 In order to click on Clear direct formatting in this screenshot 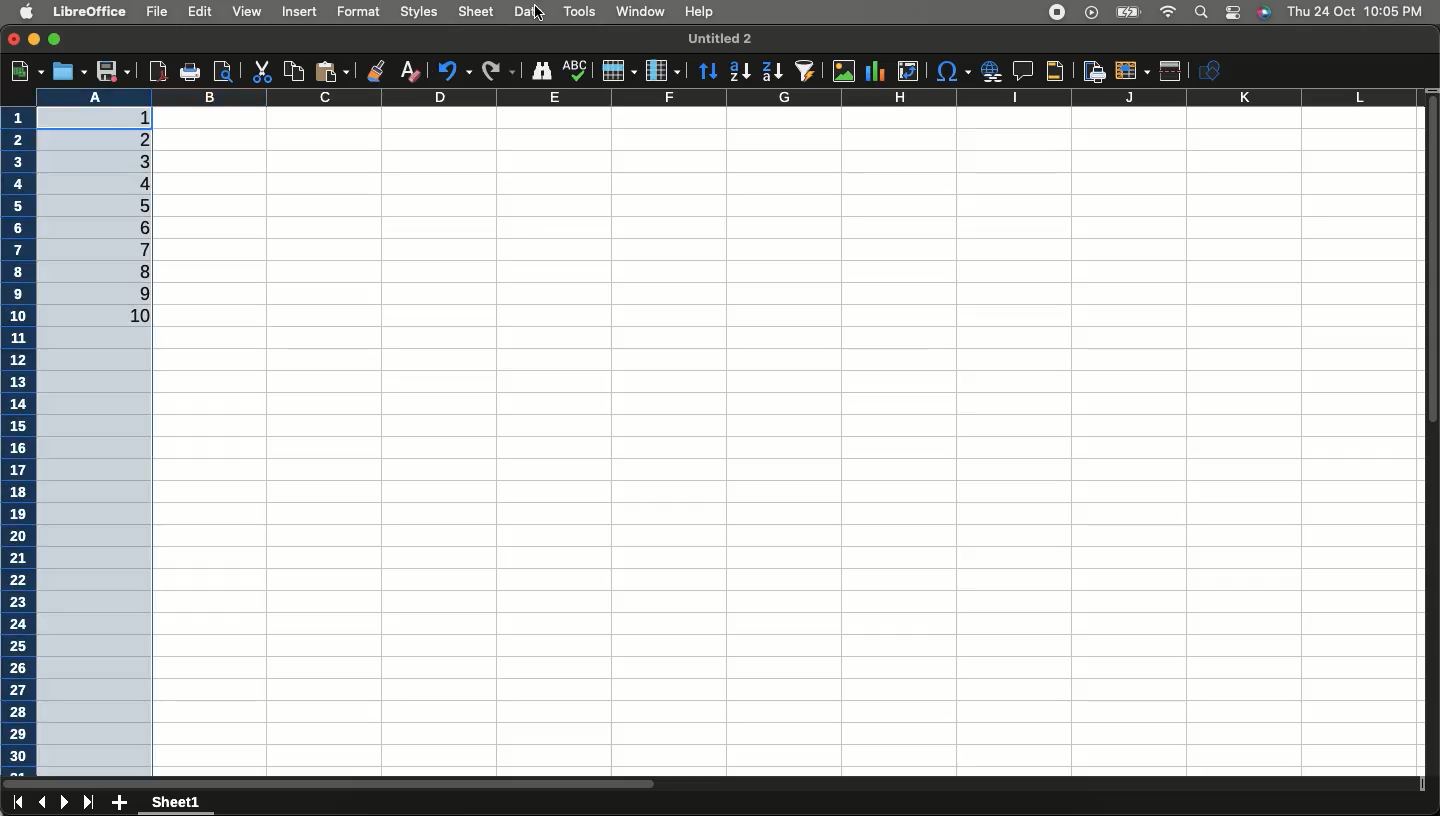, I will do `click(414, 71)`.